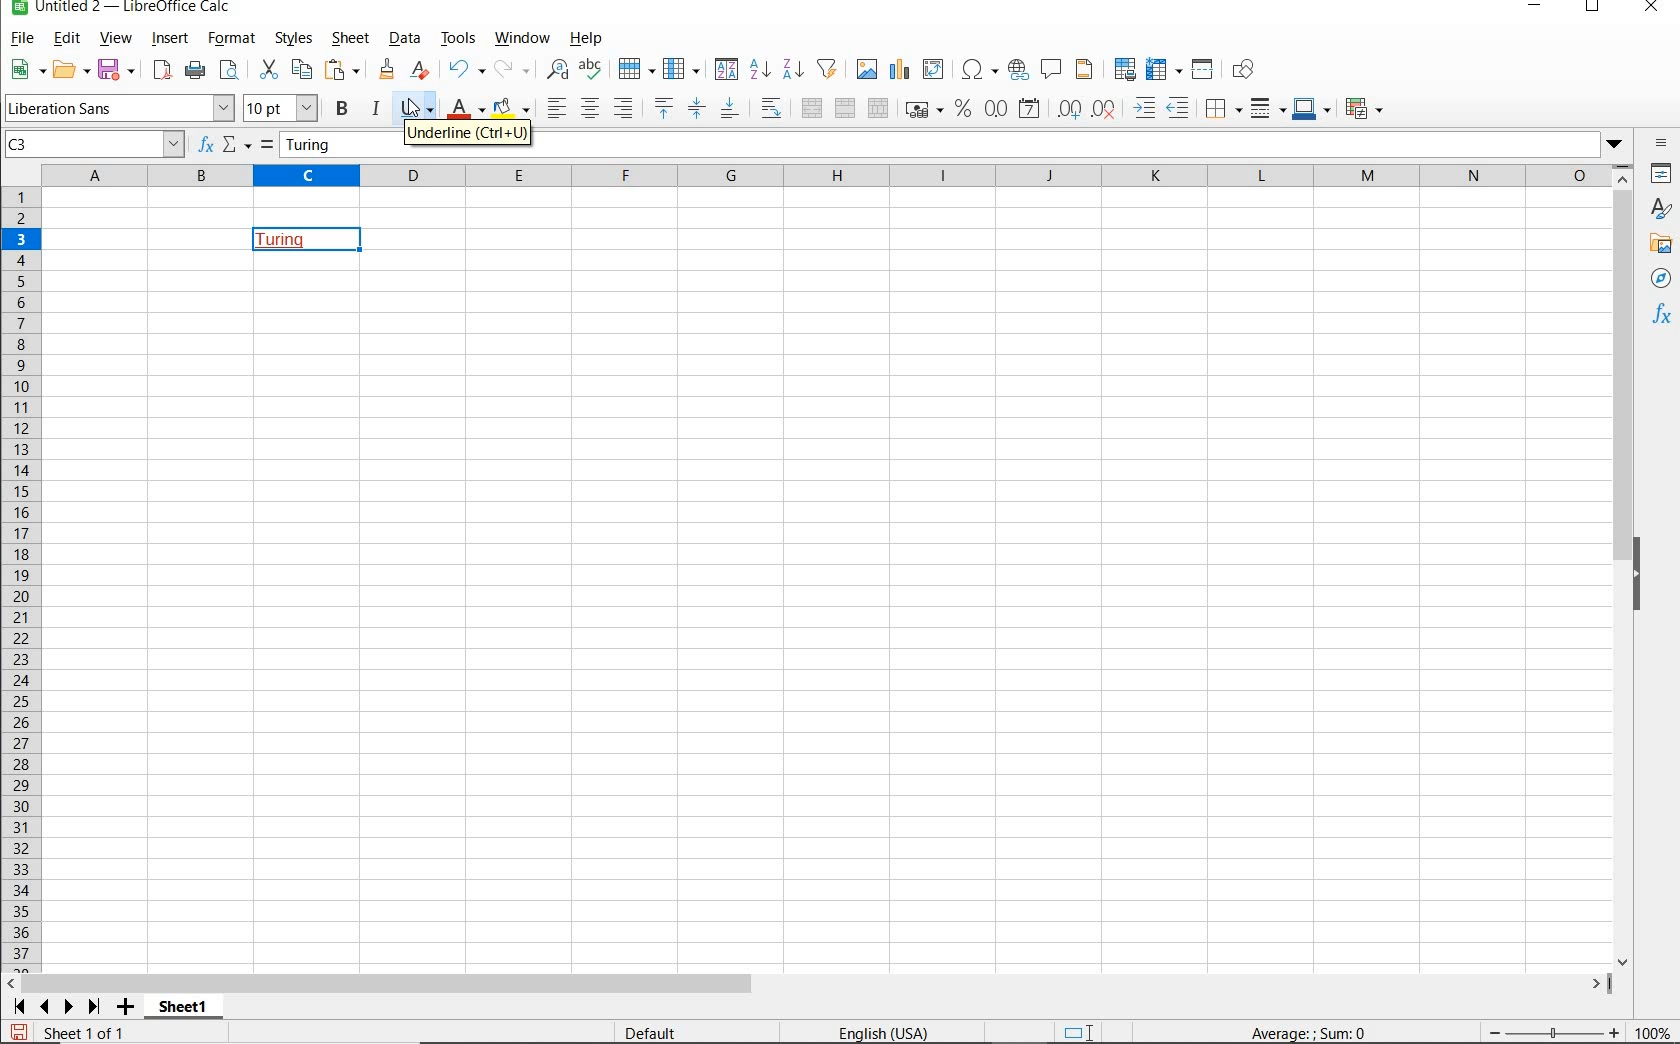  Describe the element at coordinates (1146, 109) in the screenshot. I see `INCREASE INDENT` at that location.